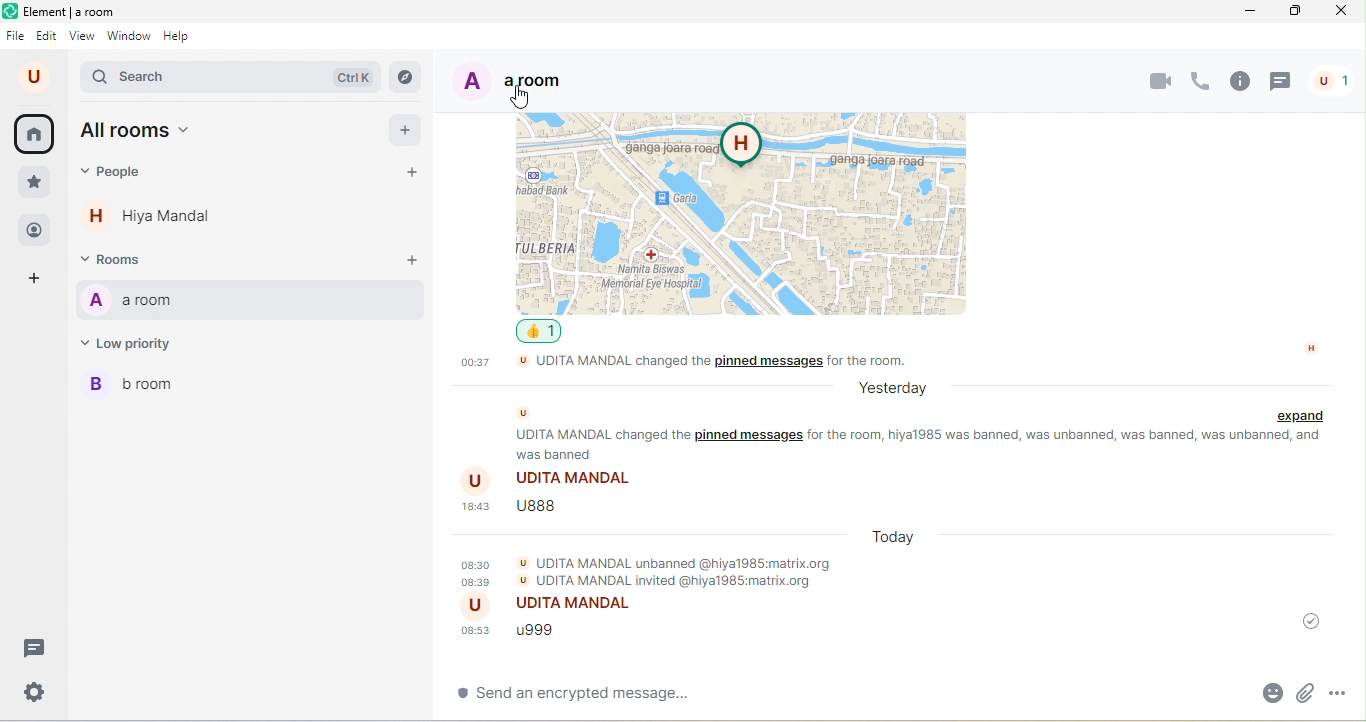 Image resolution: width=1366 pixels, height=722 pixels. Describe the element at coordinates (117, 176) in the screenshot. I see `people` at that location.